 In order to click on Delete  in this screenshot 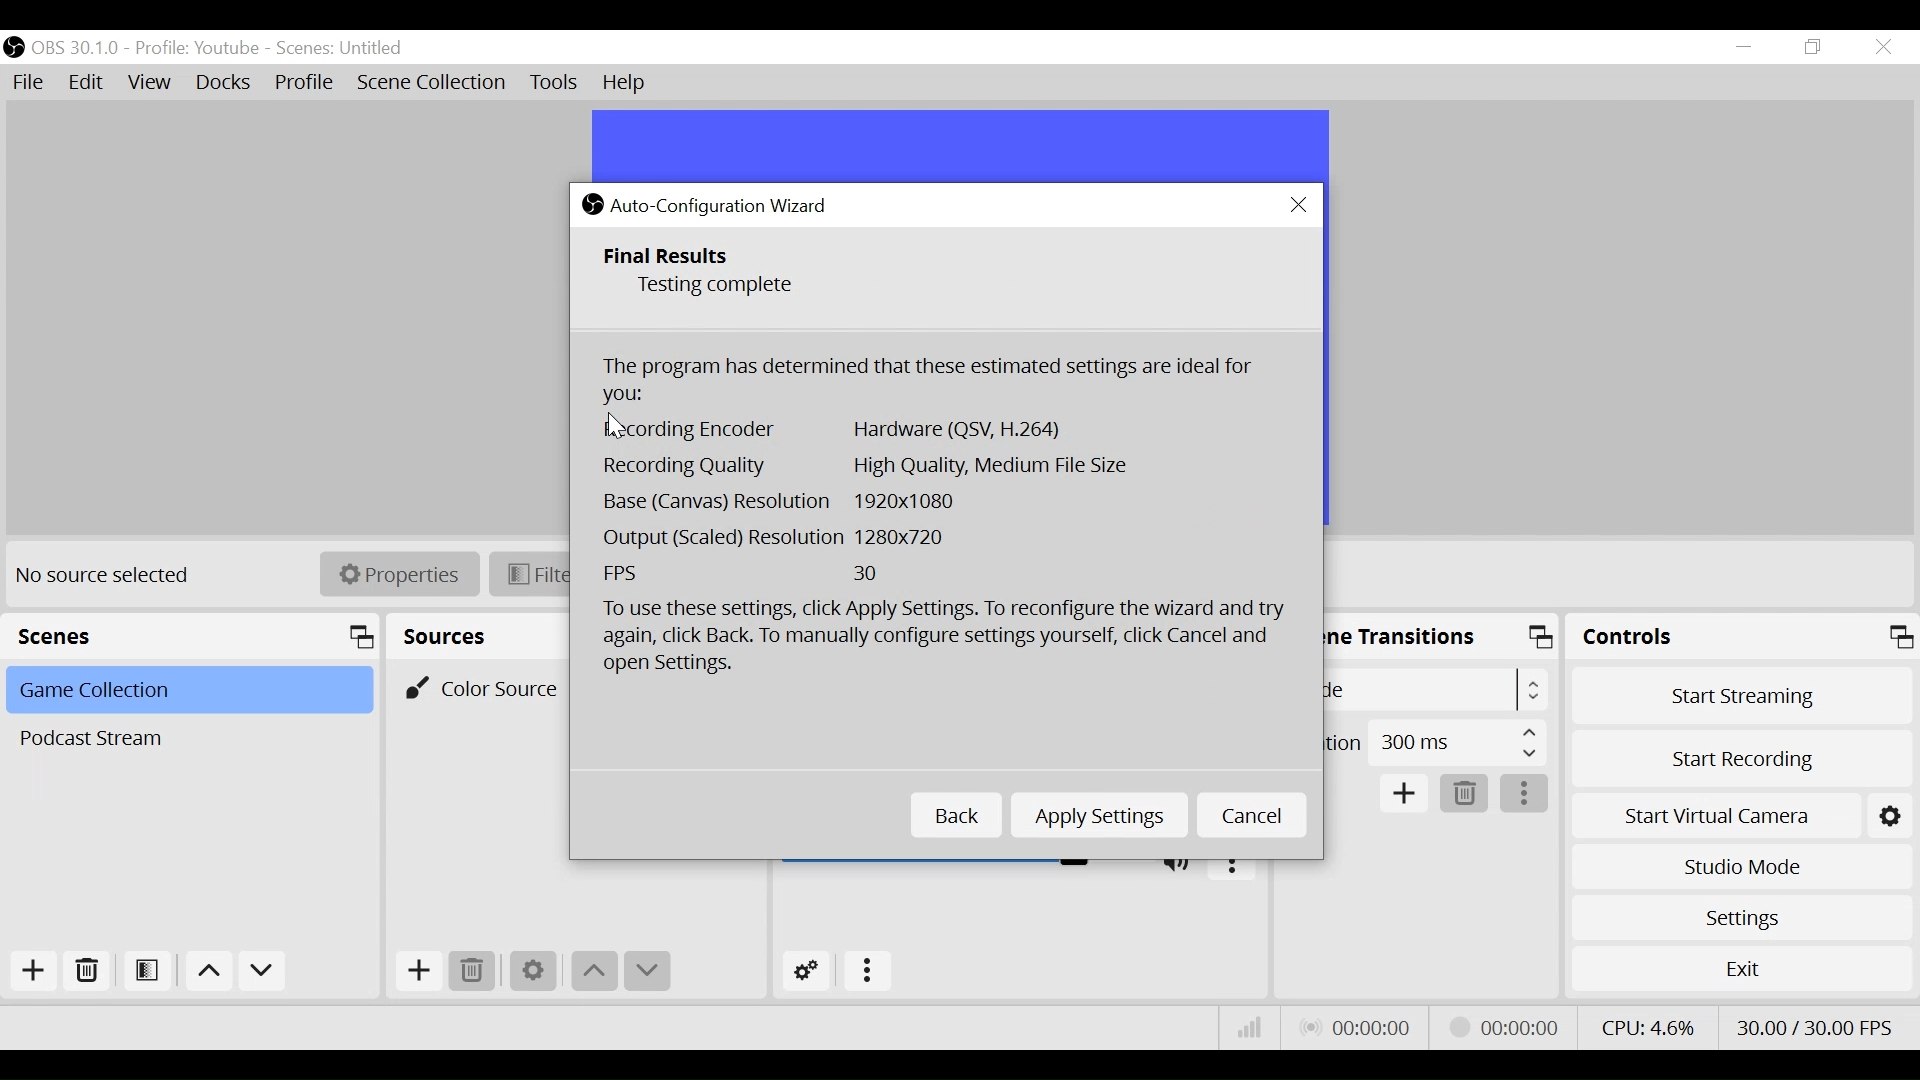, I will do `click(1466, 794)`.